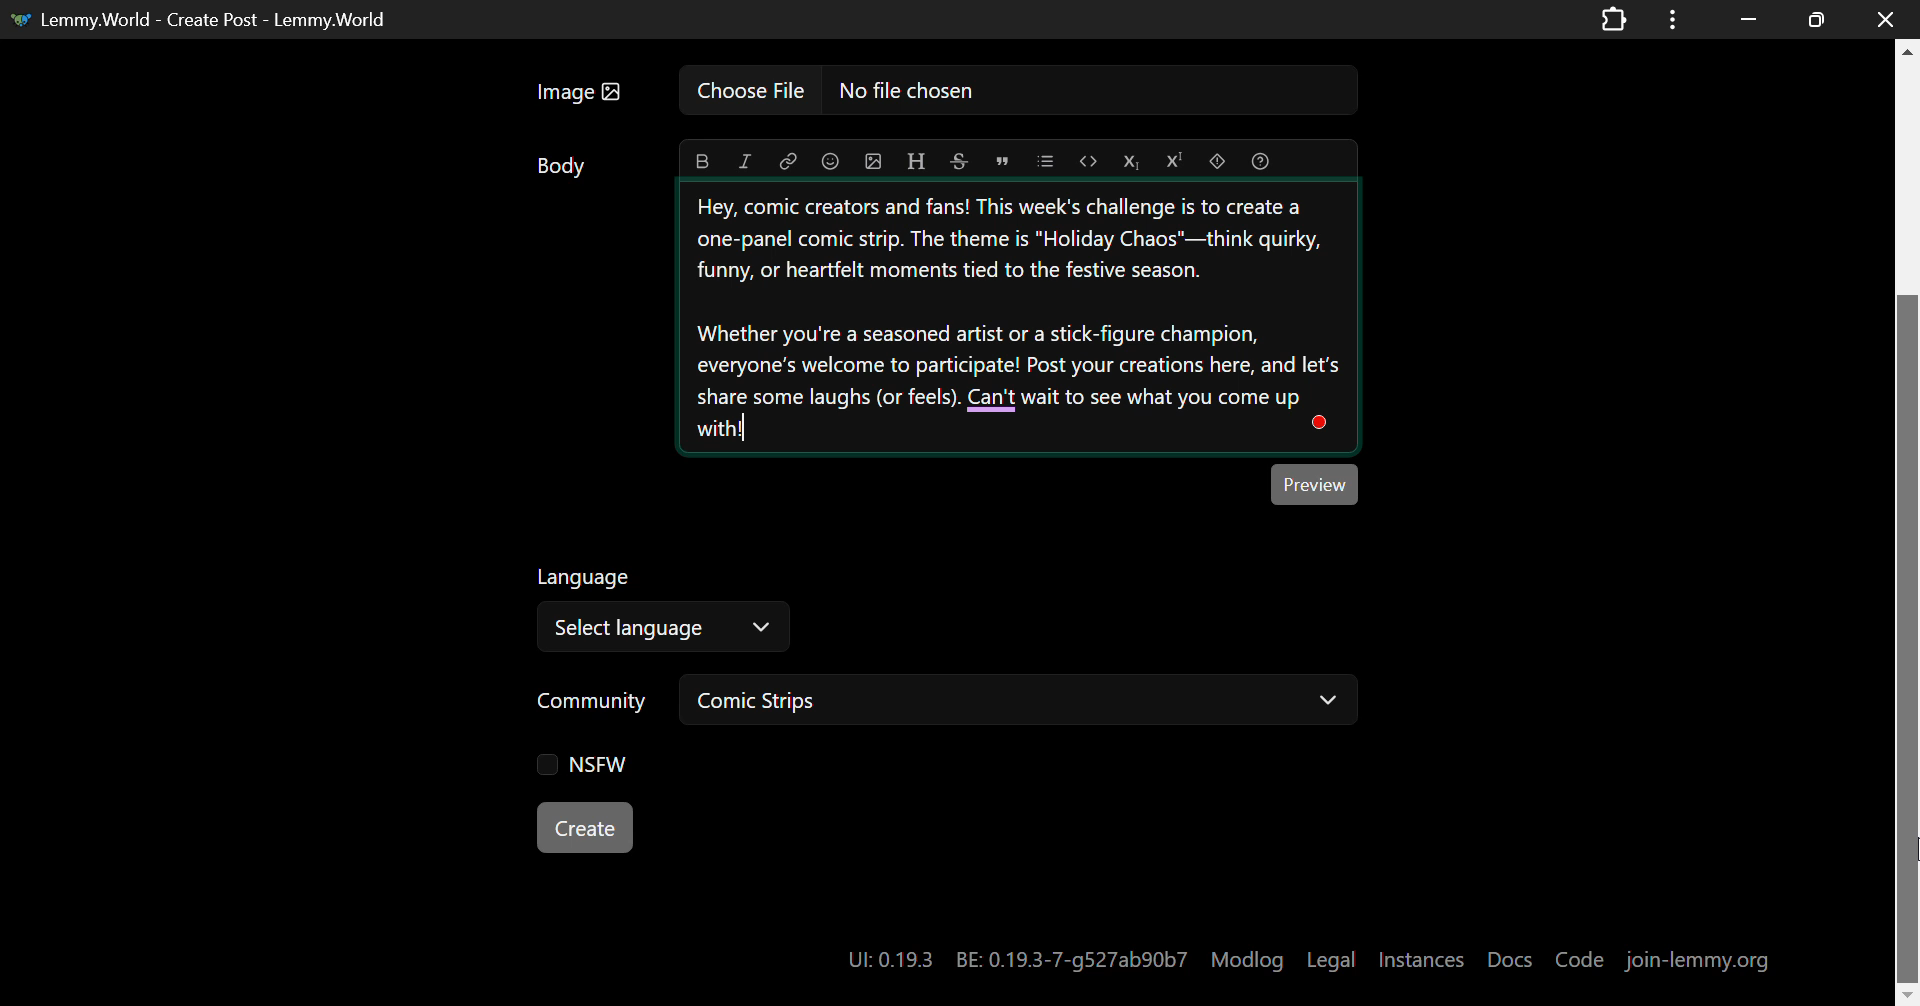 The height and width of the screenshot is (1006, 1920). I want to click on Preview, so click(1315, 484).